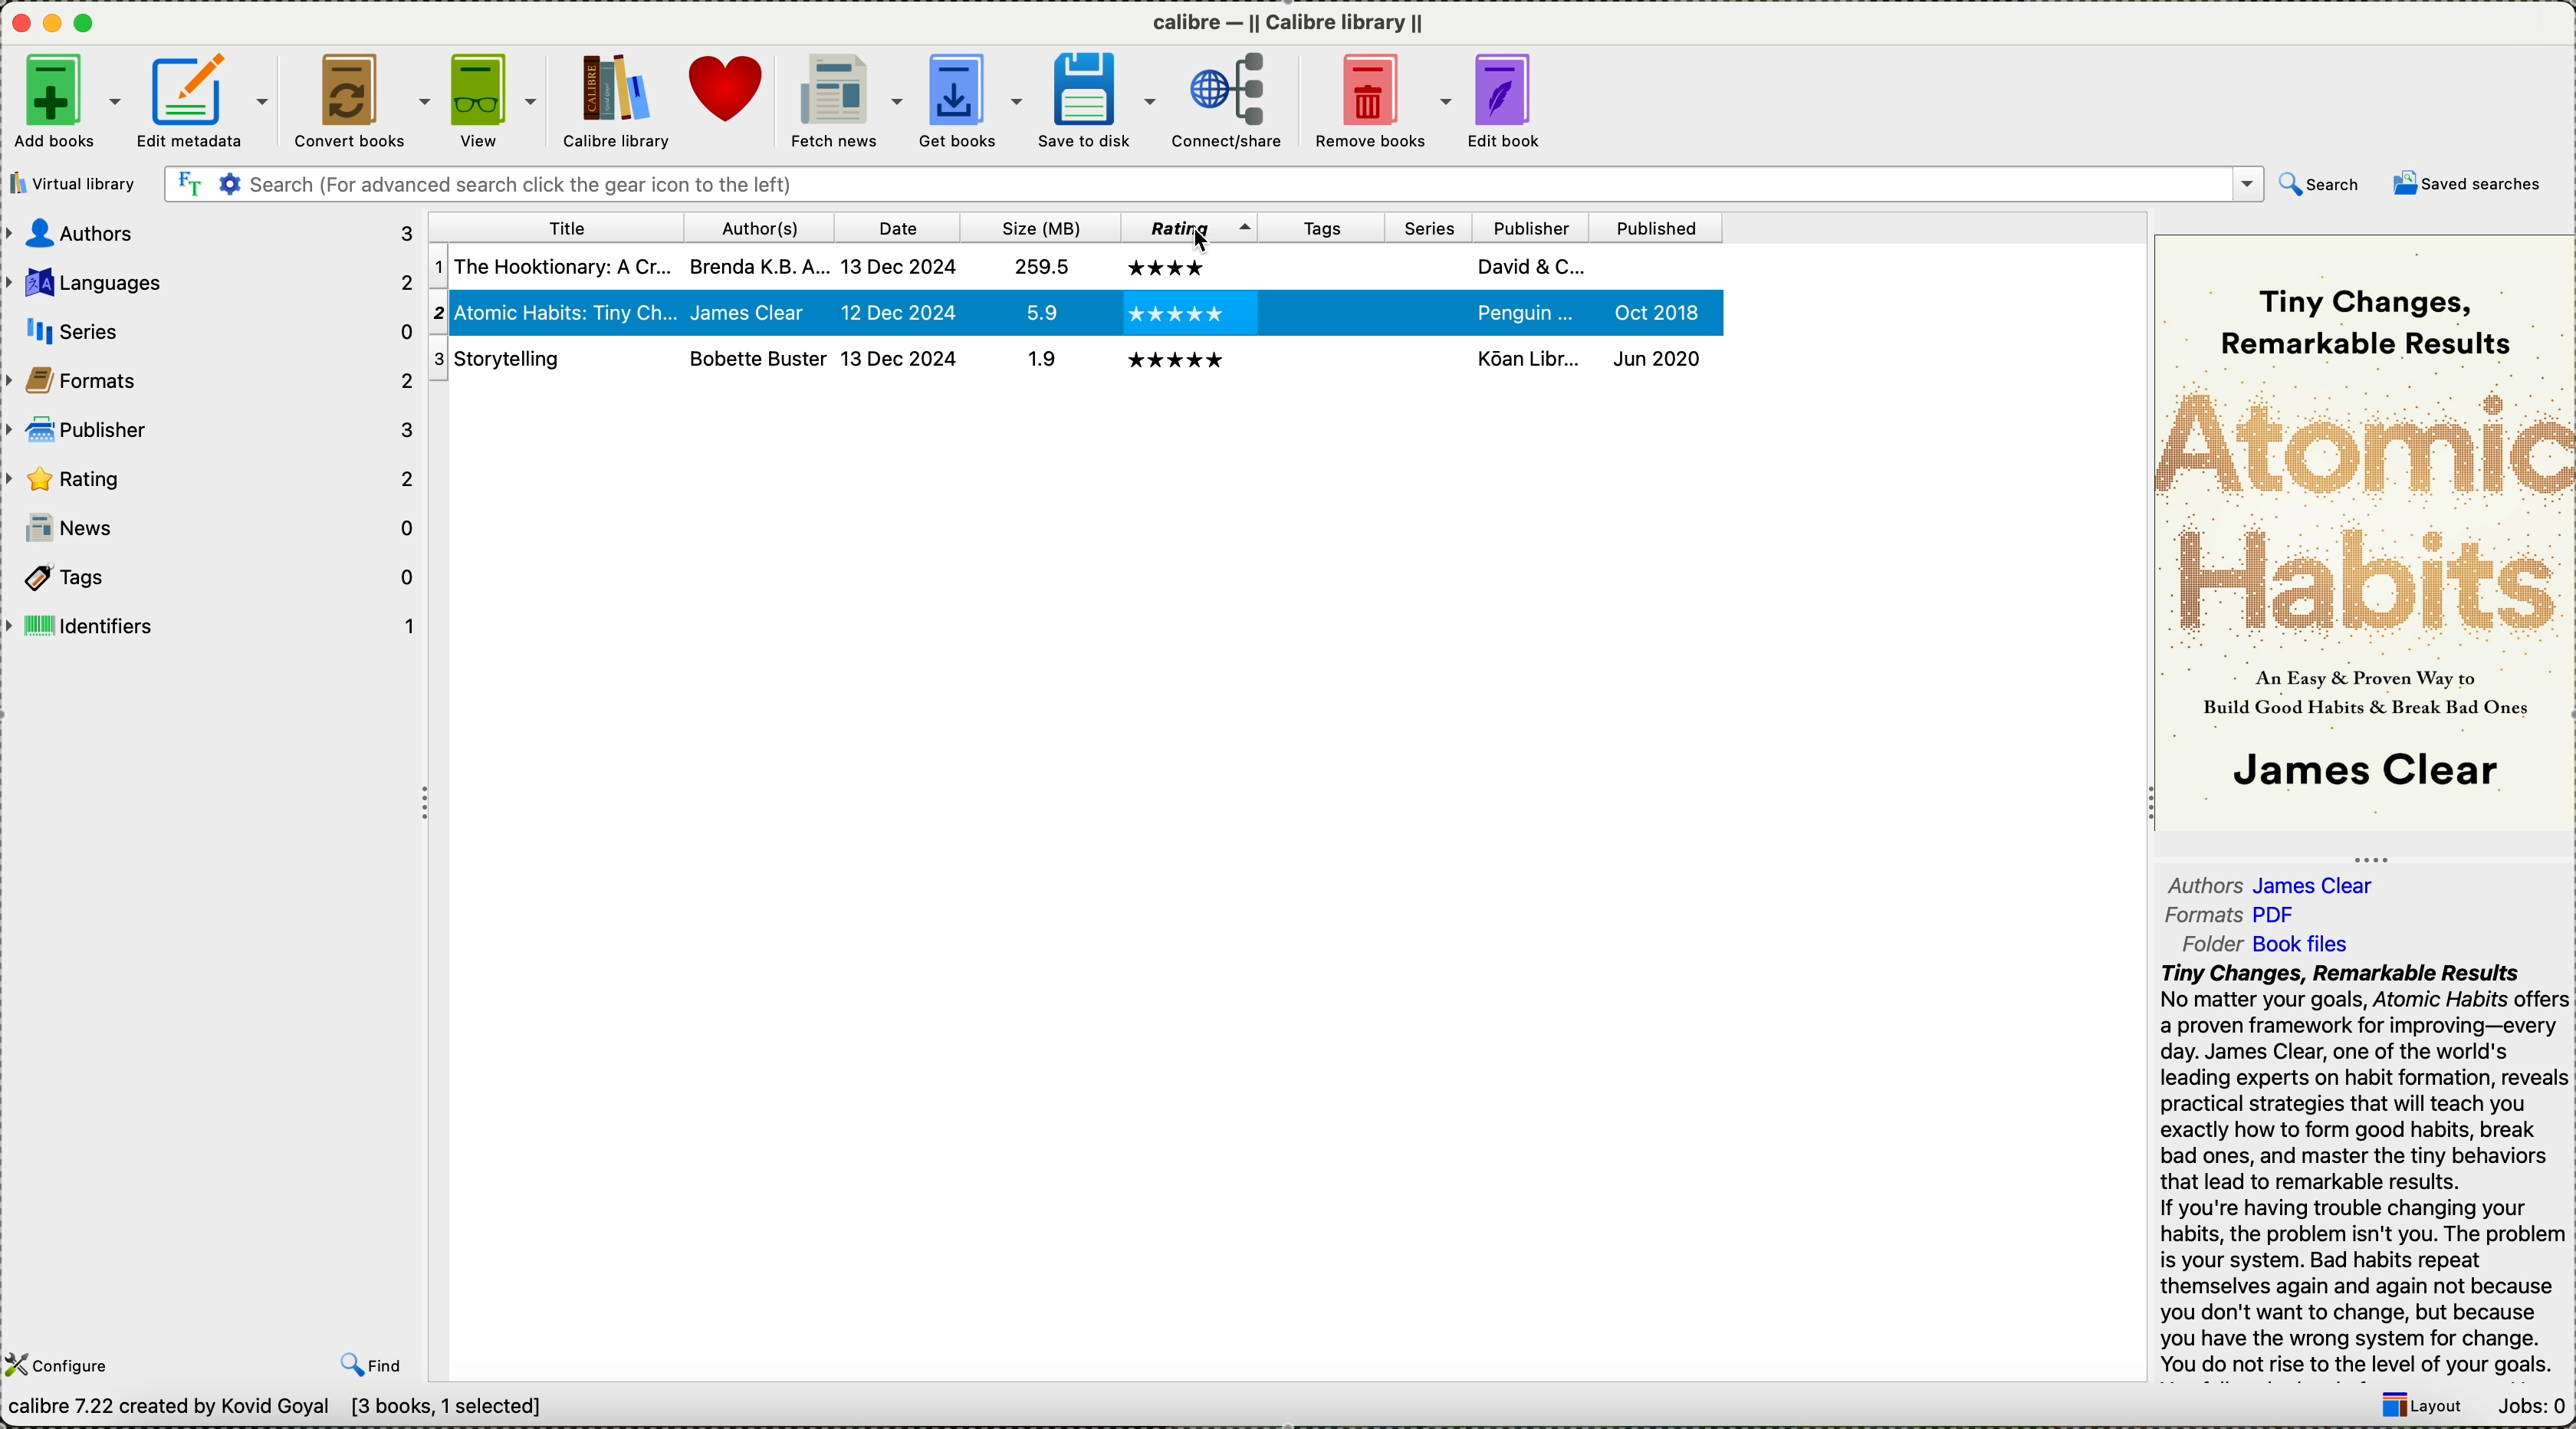 This screenshot has height=1429, width=2576. I want to click on PDF, so click(2287, 913).